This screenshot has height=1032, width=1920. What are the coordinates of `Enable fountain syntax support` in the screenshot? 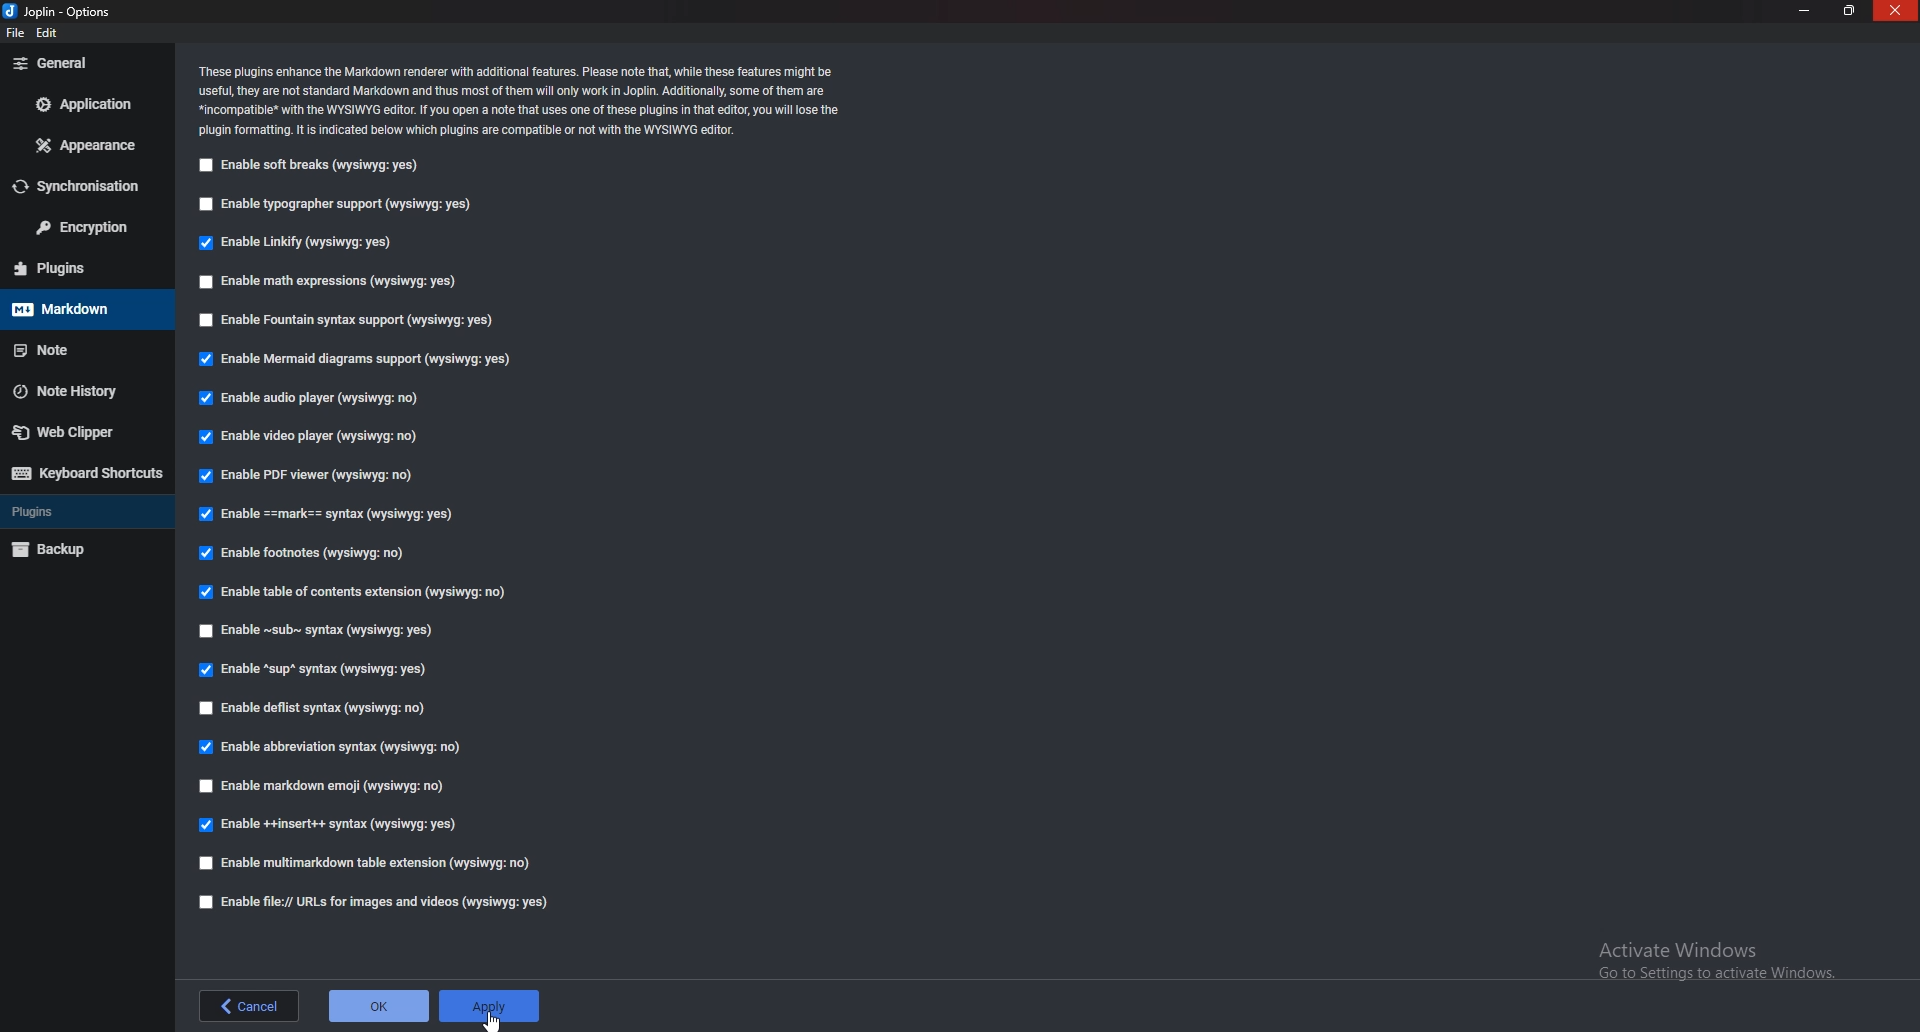 It's located at (358, 320).